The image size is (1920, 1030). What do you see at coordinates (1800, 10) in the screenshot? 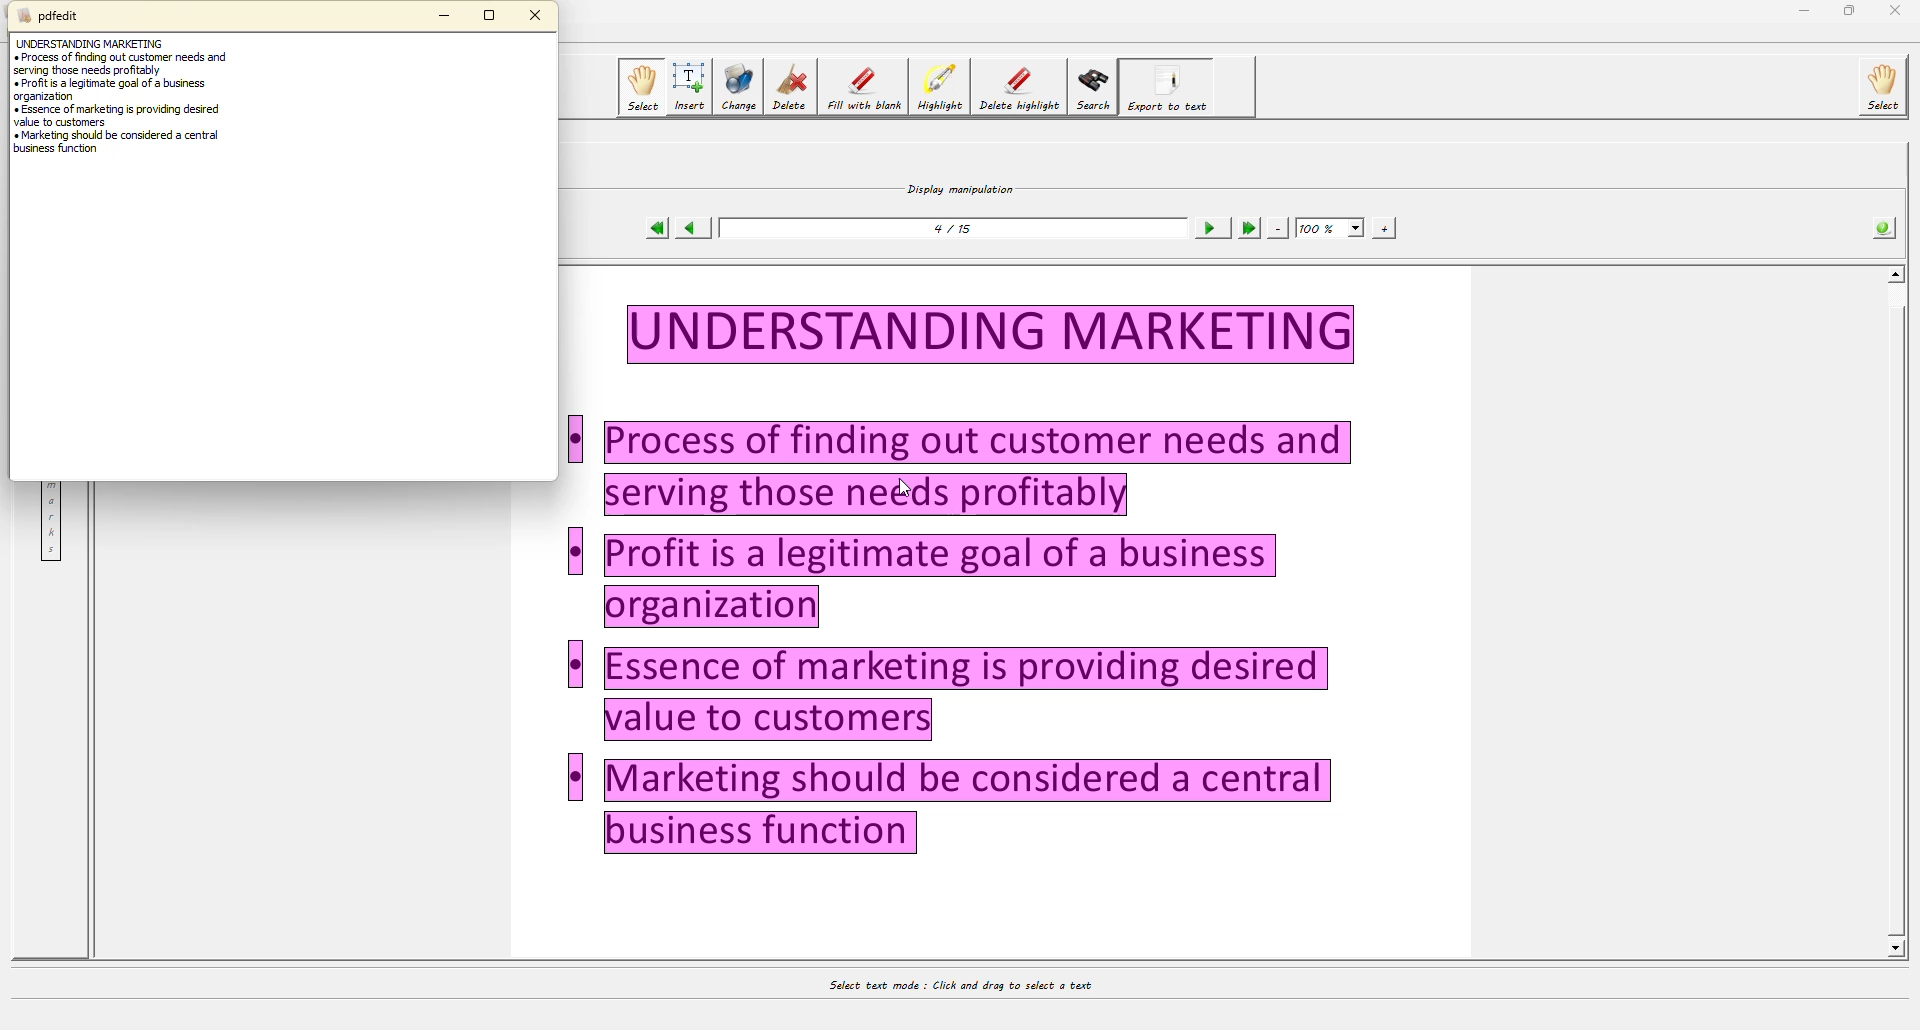
I see `minimize` at bounding box center [1800, 10].